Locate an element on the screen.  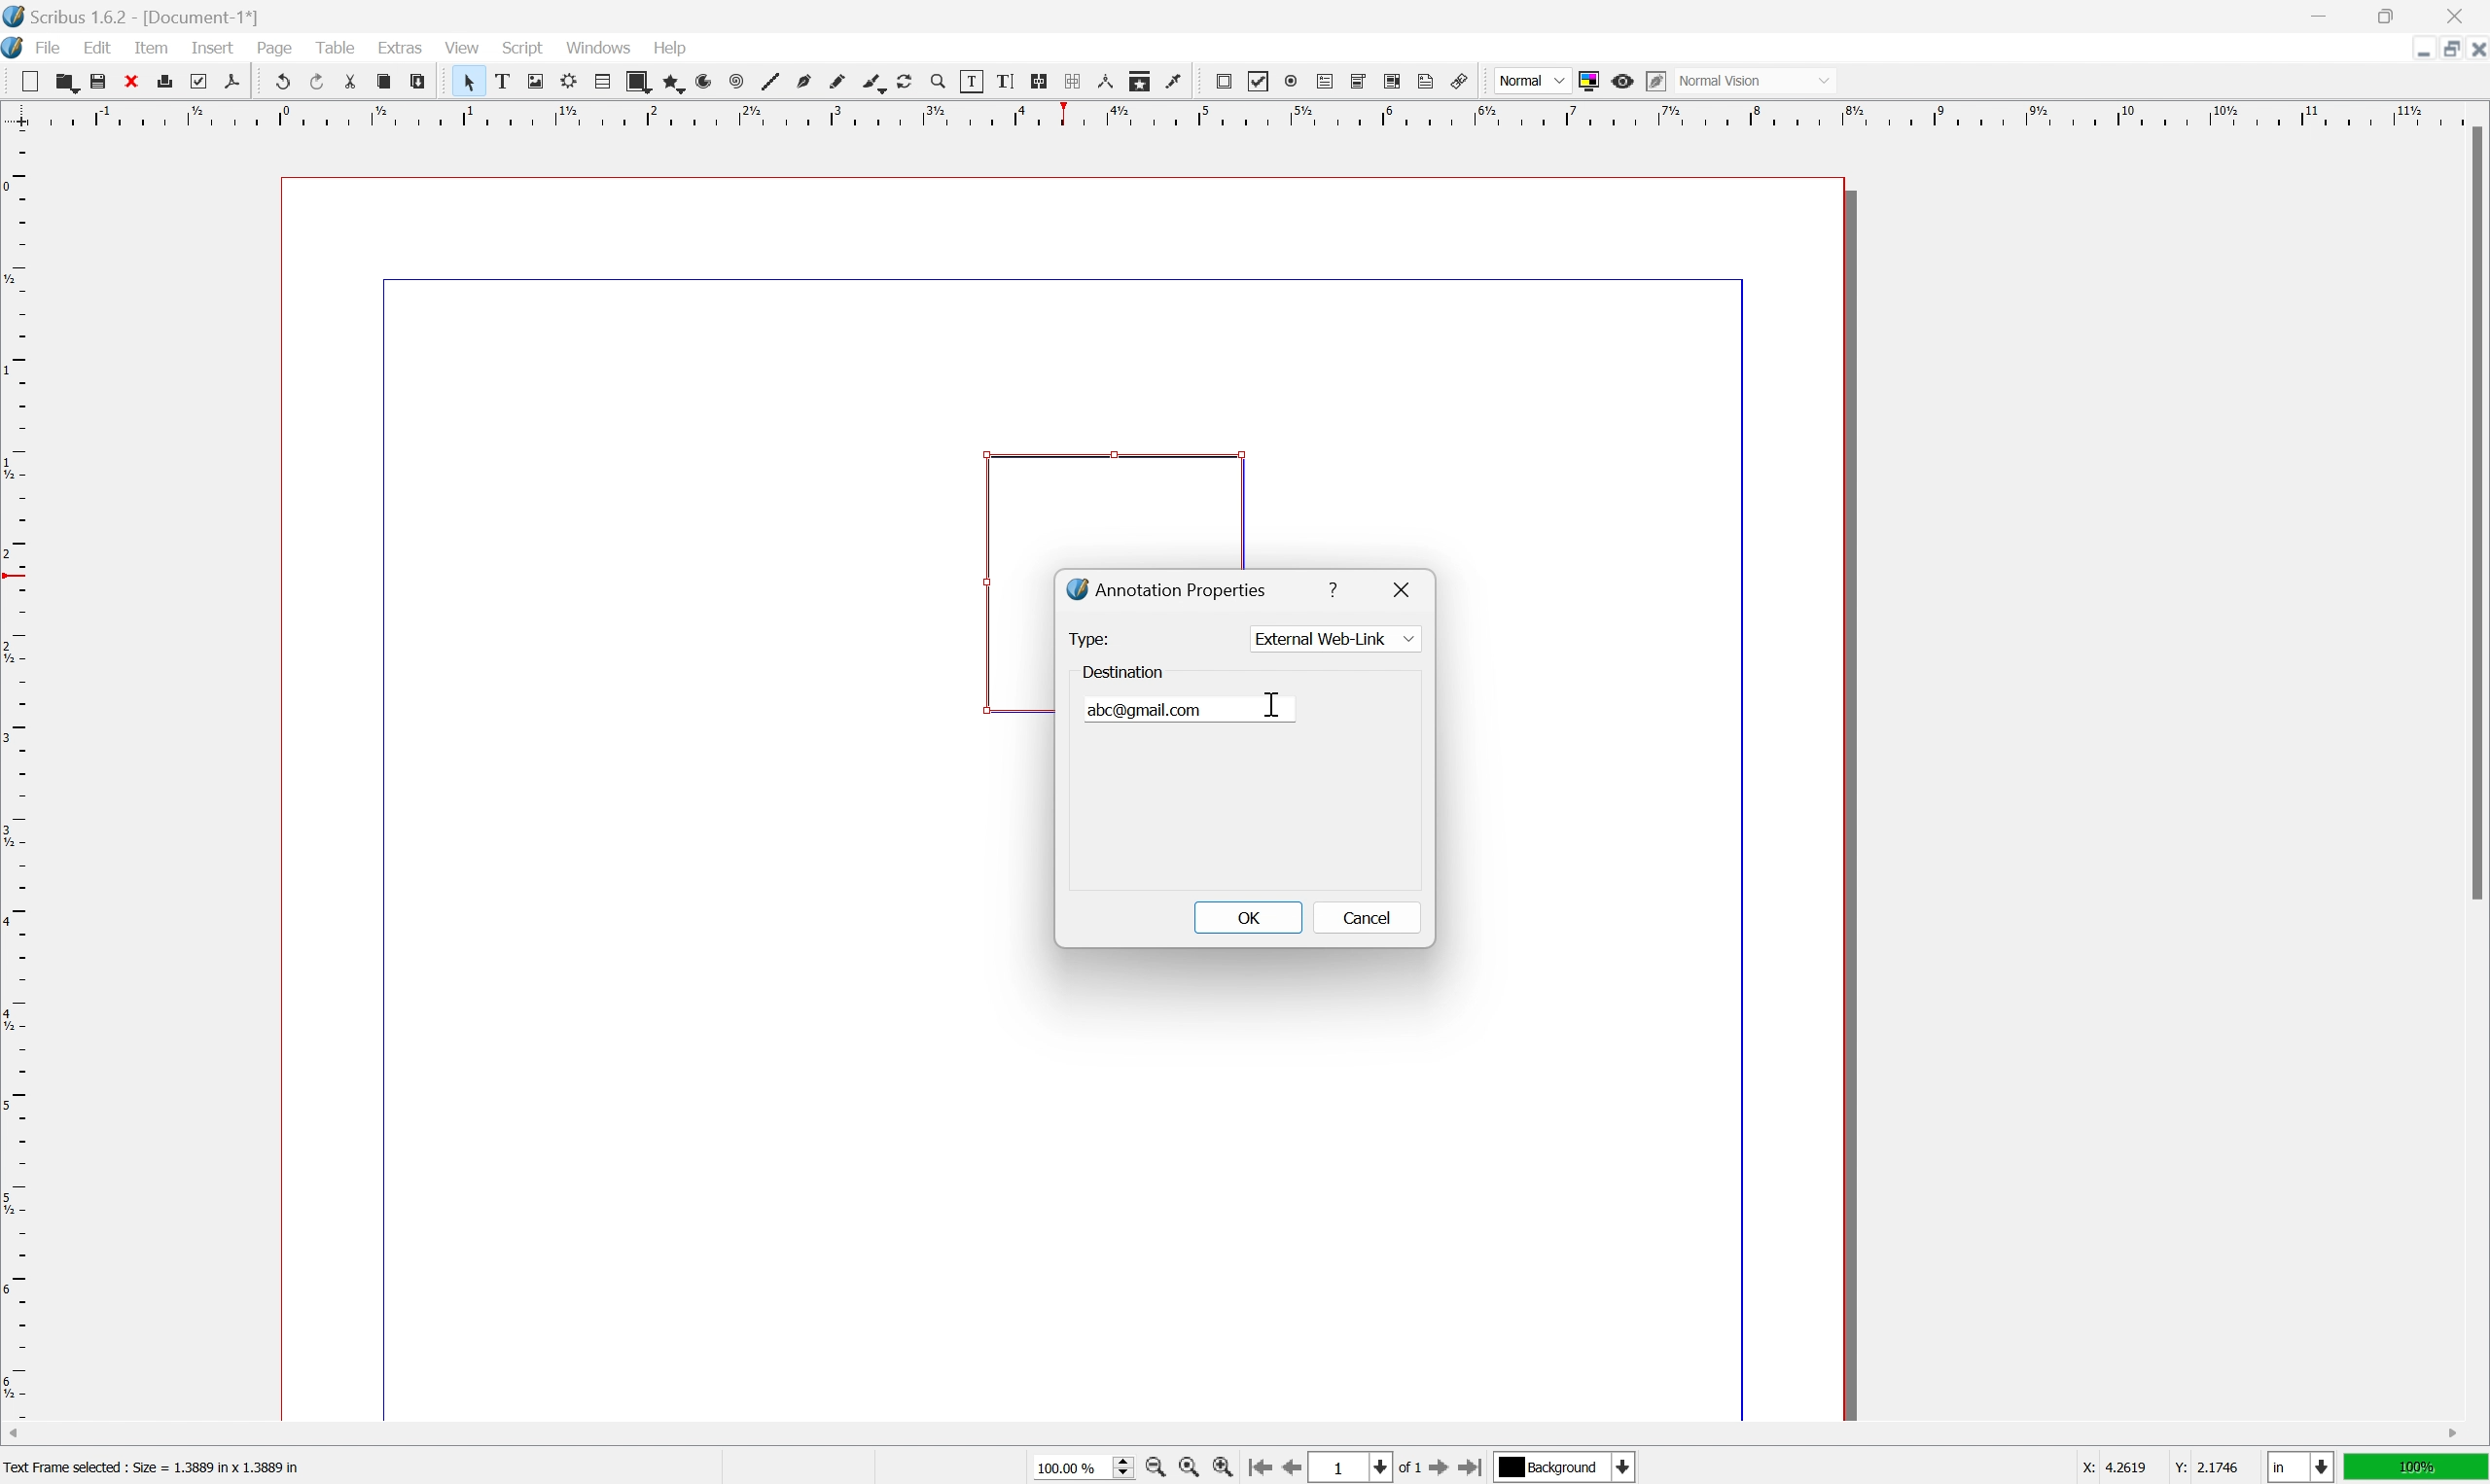
pdf push button is located at coordinates (1224, 81).